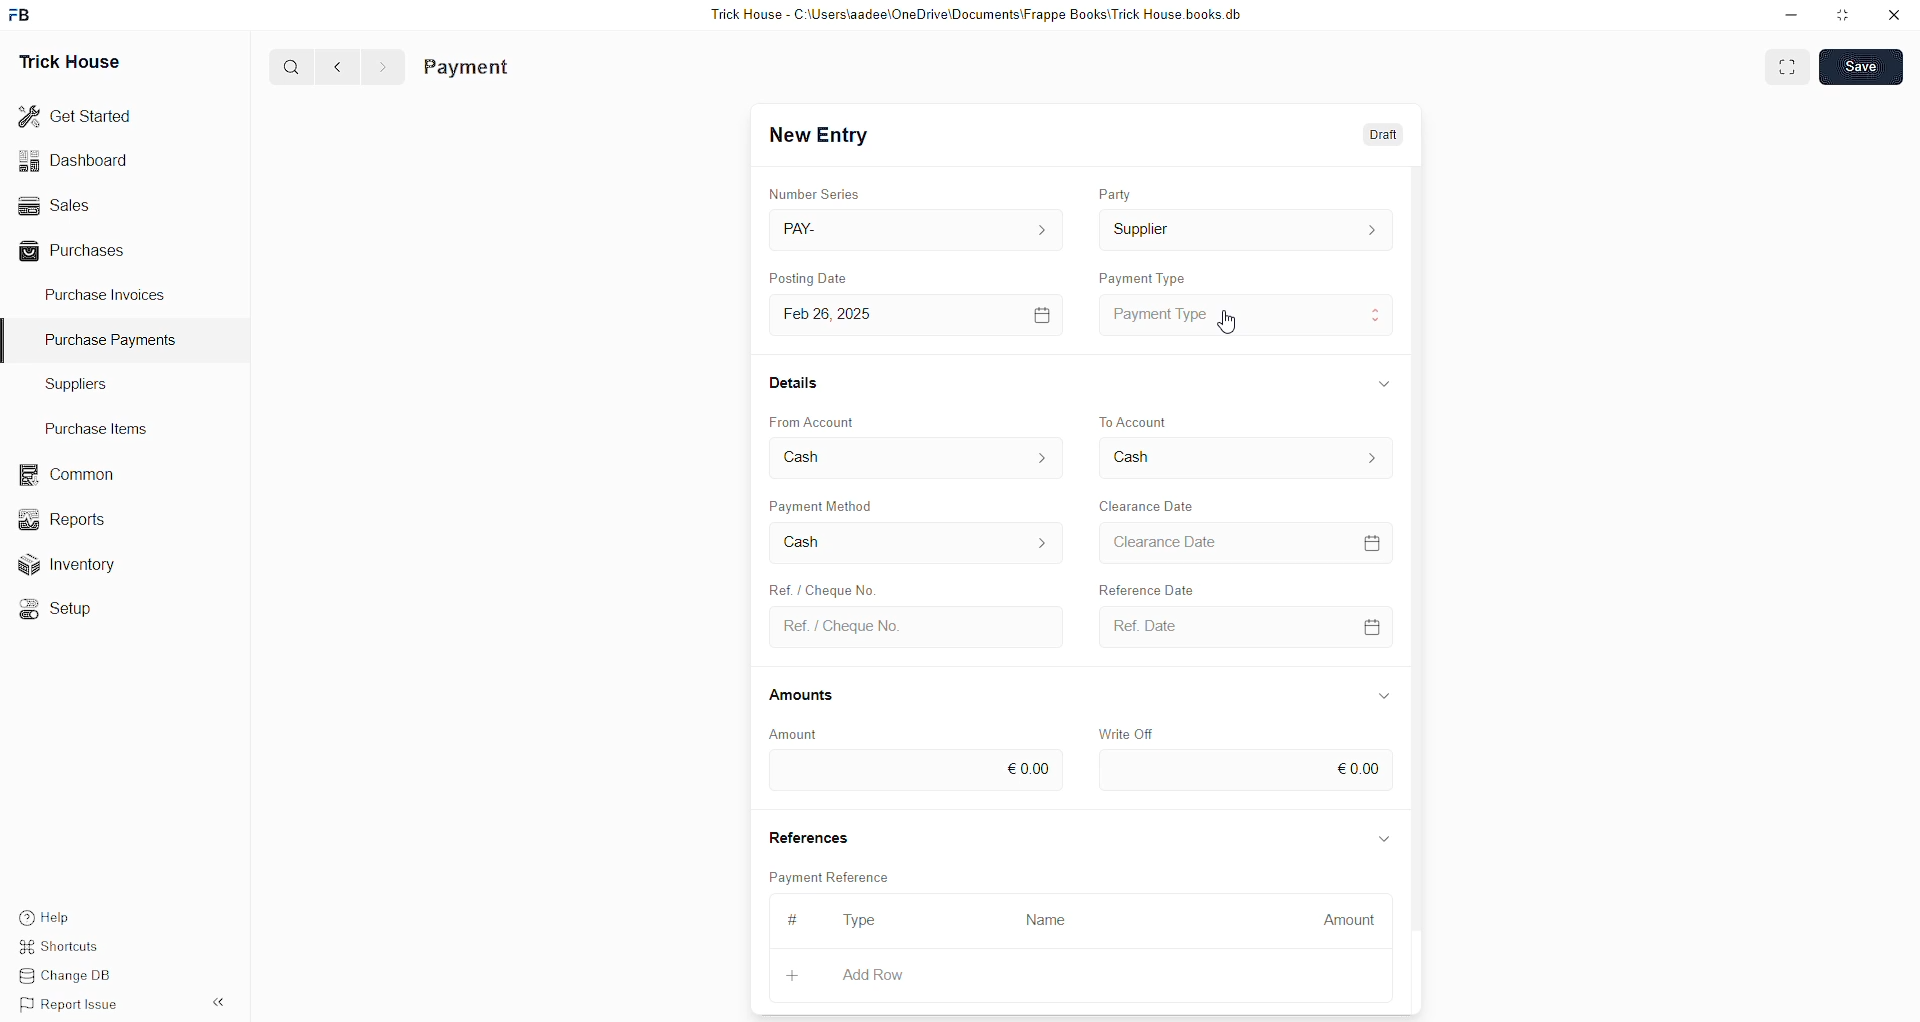 The width and height of the screenshot is (1920, 1022). I want to click on To Account, so click(1135, 419).